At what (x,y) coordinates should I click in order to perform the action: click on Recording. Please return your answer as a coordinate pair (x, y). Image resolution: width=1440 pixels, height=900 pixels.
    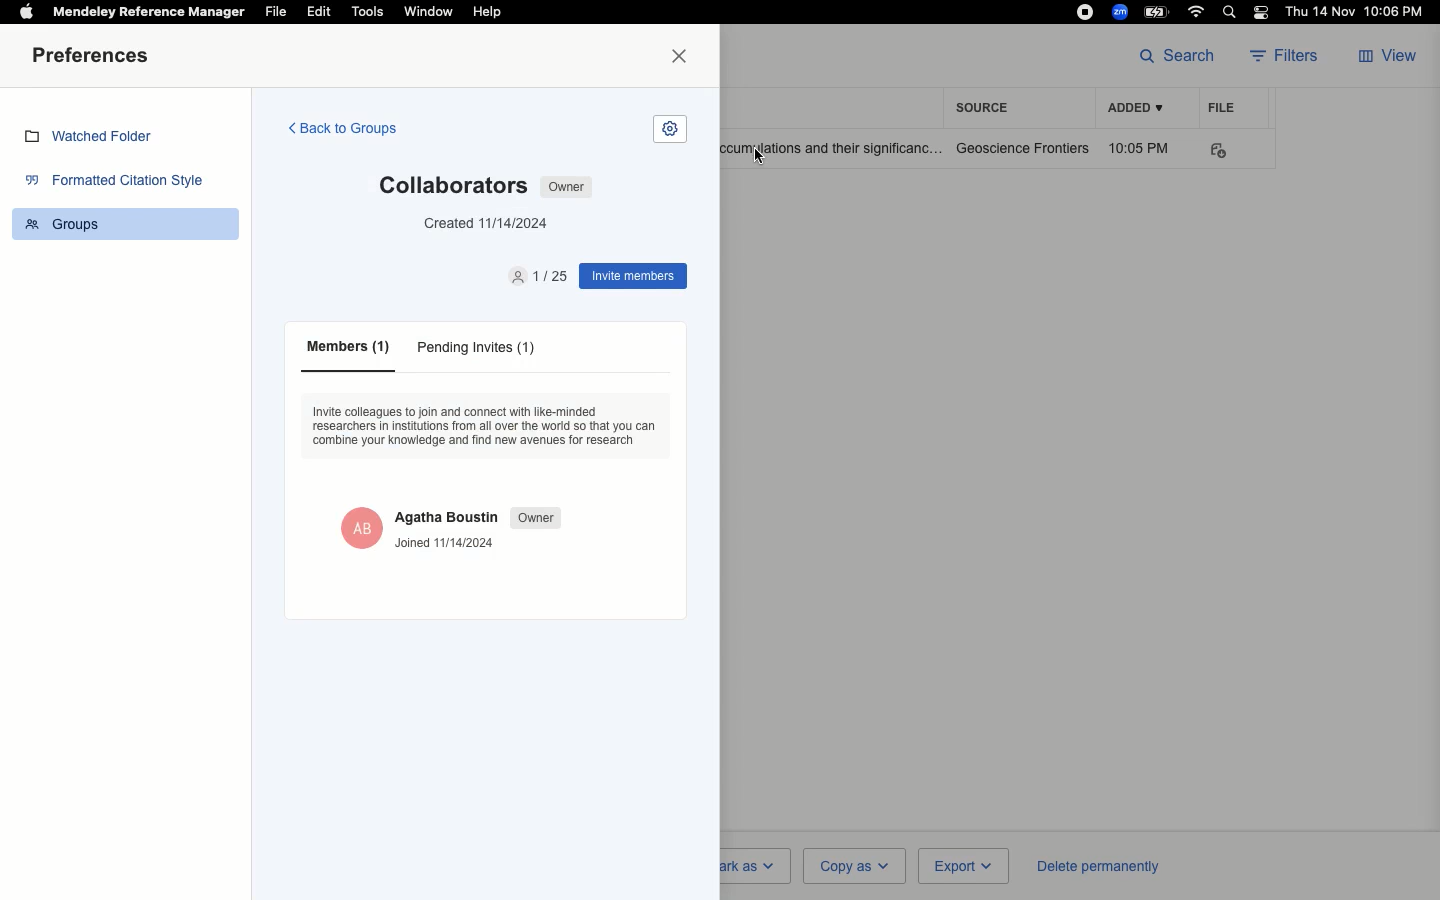
    Looking at the image, I should click on (1085, 12).